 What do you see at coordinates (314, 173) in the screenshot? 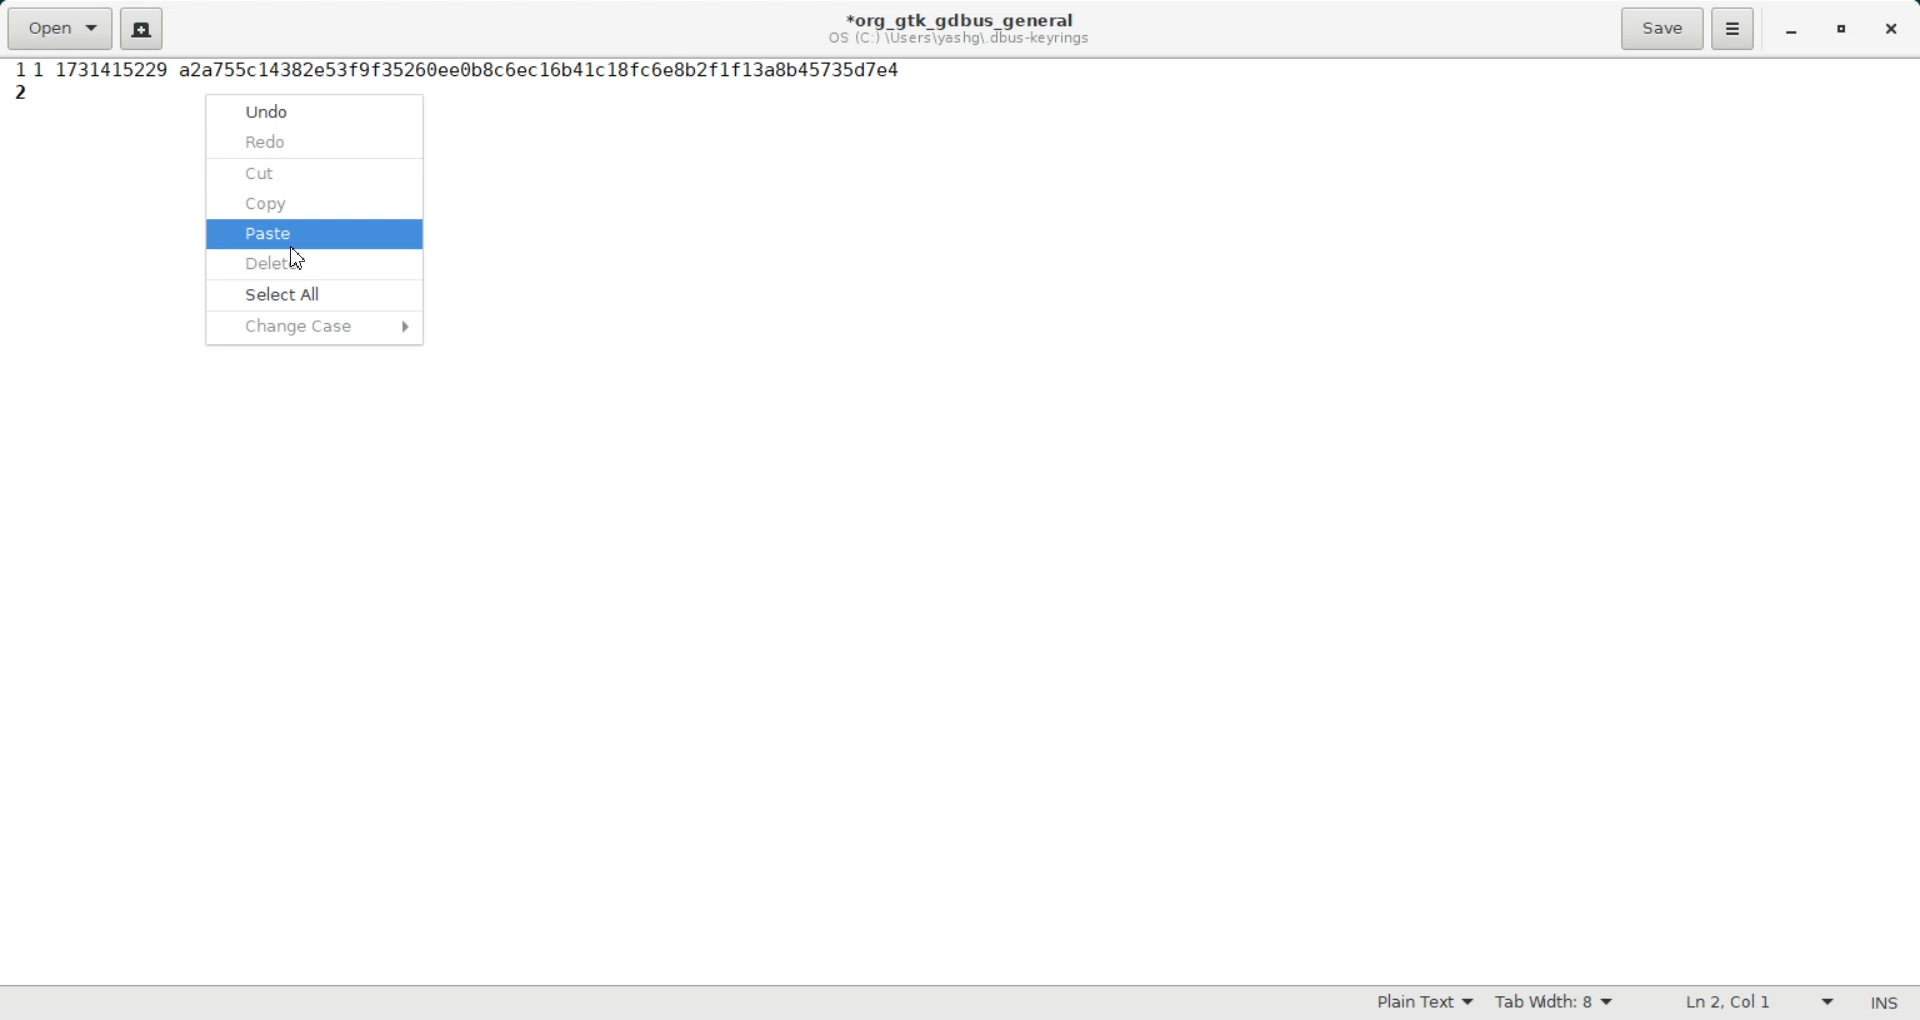
I see `cut` at bounding box center [314, 173].